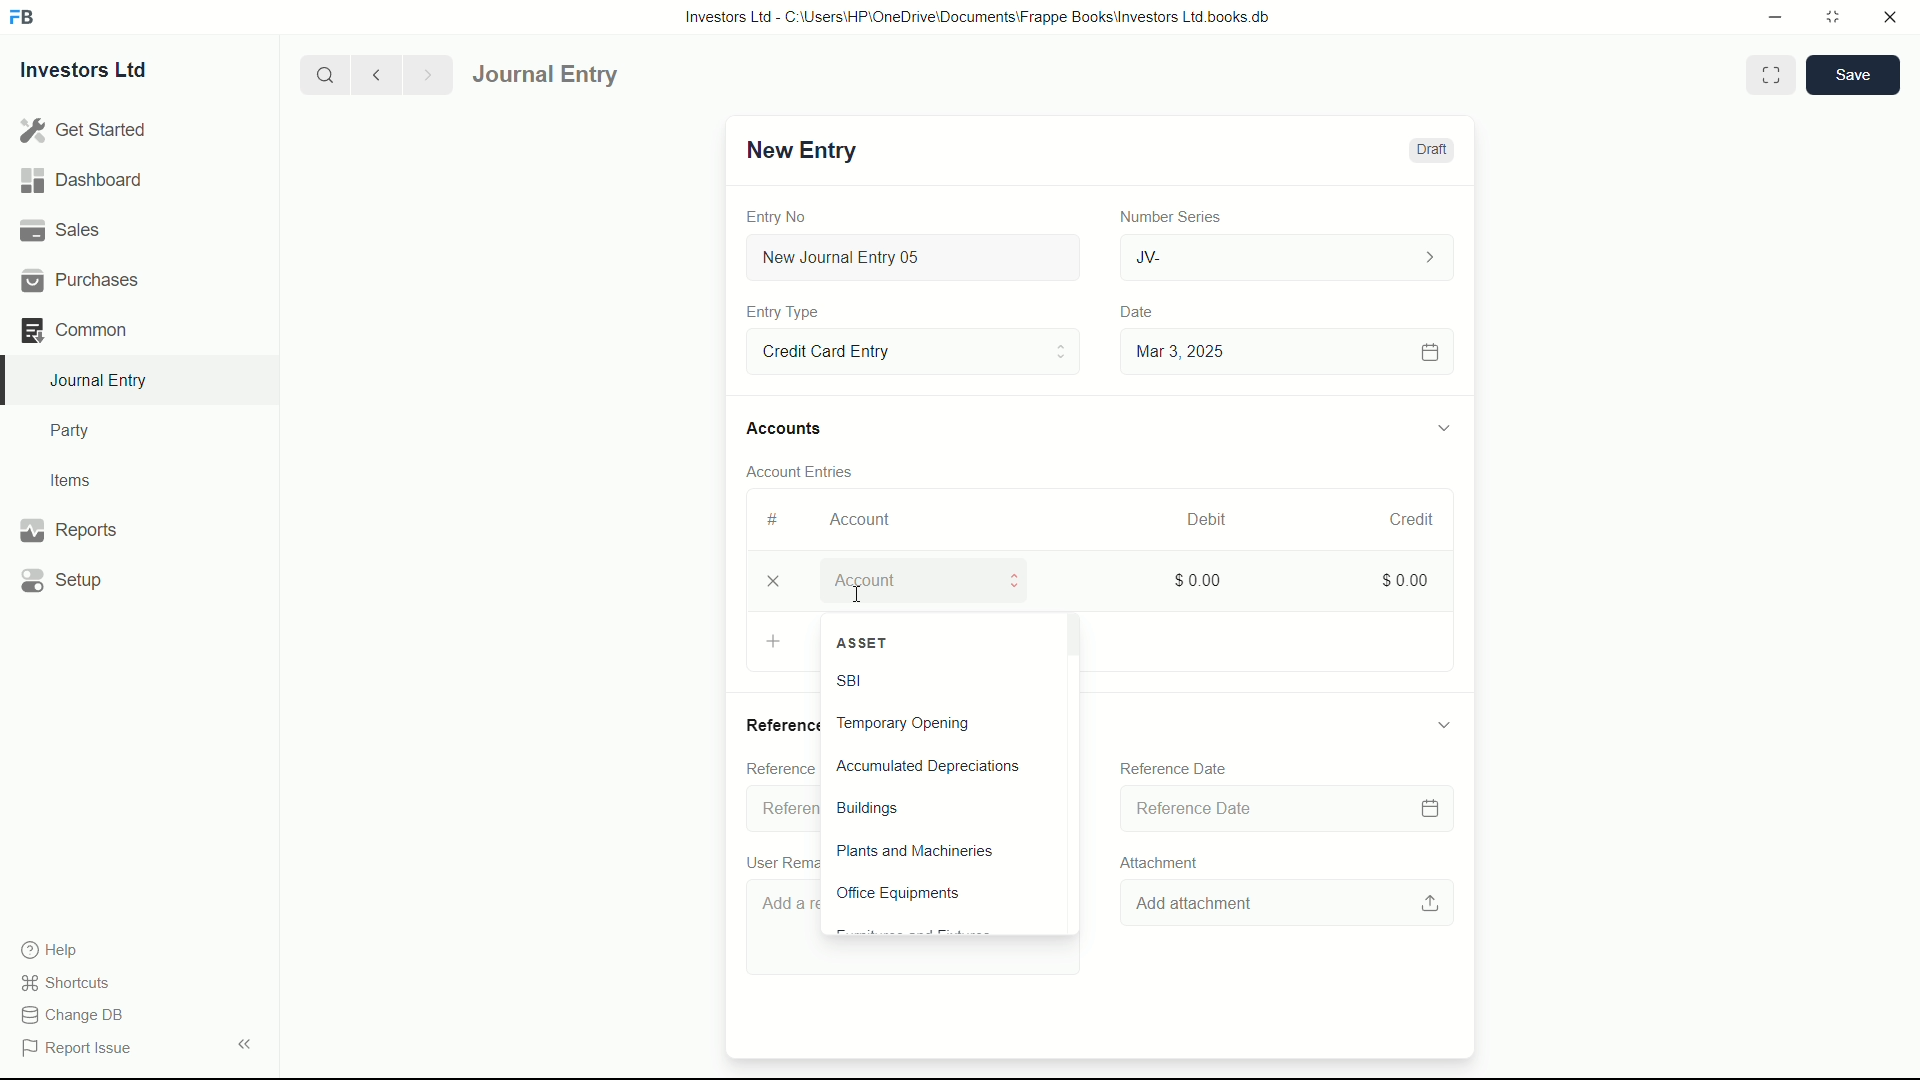 The height and width of the screenshot is (1080, 1920). I want to click on Plants and Machineries, so click(938, 851).